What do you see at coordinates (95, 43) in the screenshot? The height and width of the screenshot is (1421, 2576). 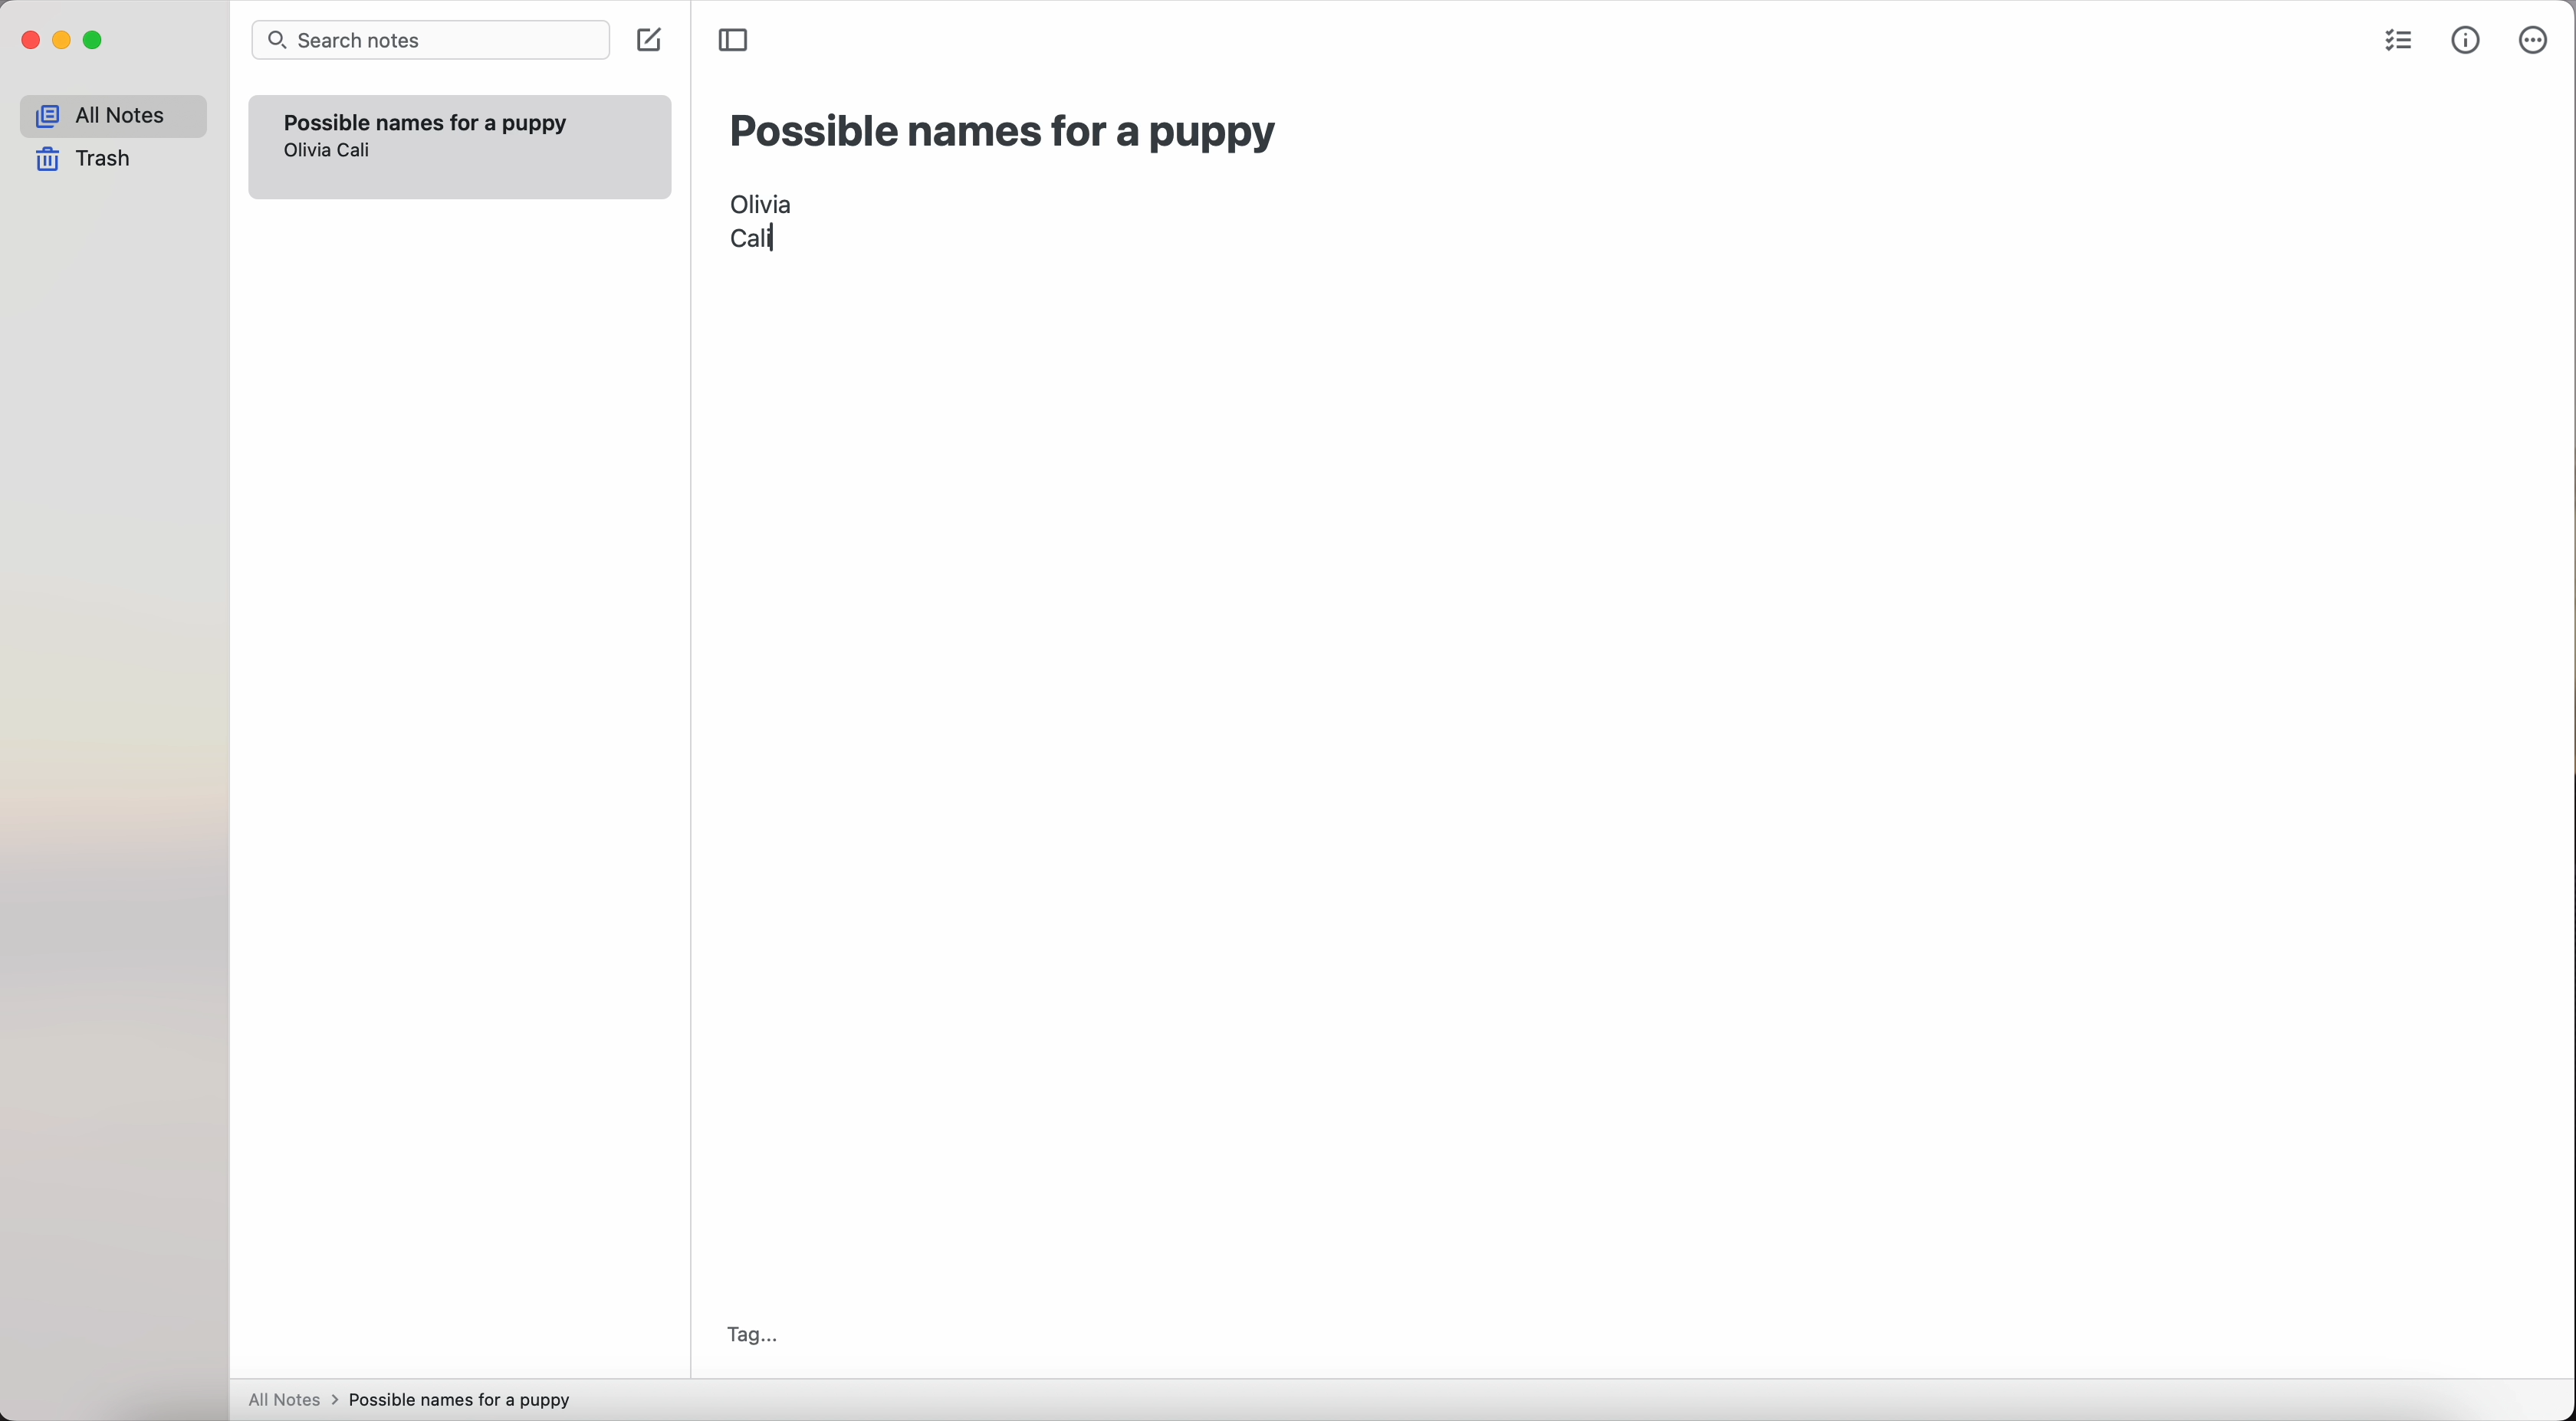 I see `maximize` at bounding box center [95, 43].